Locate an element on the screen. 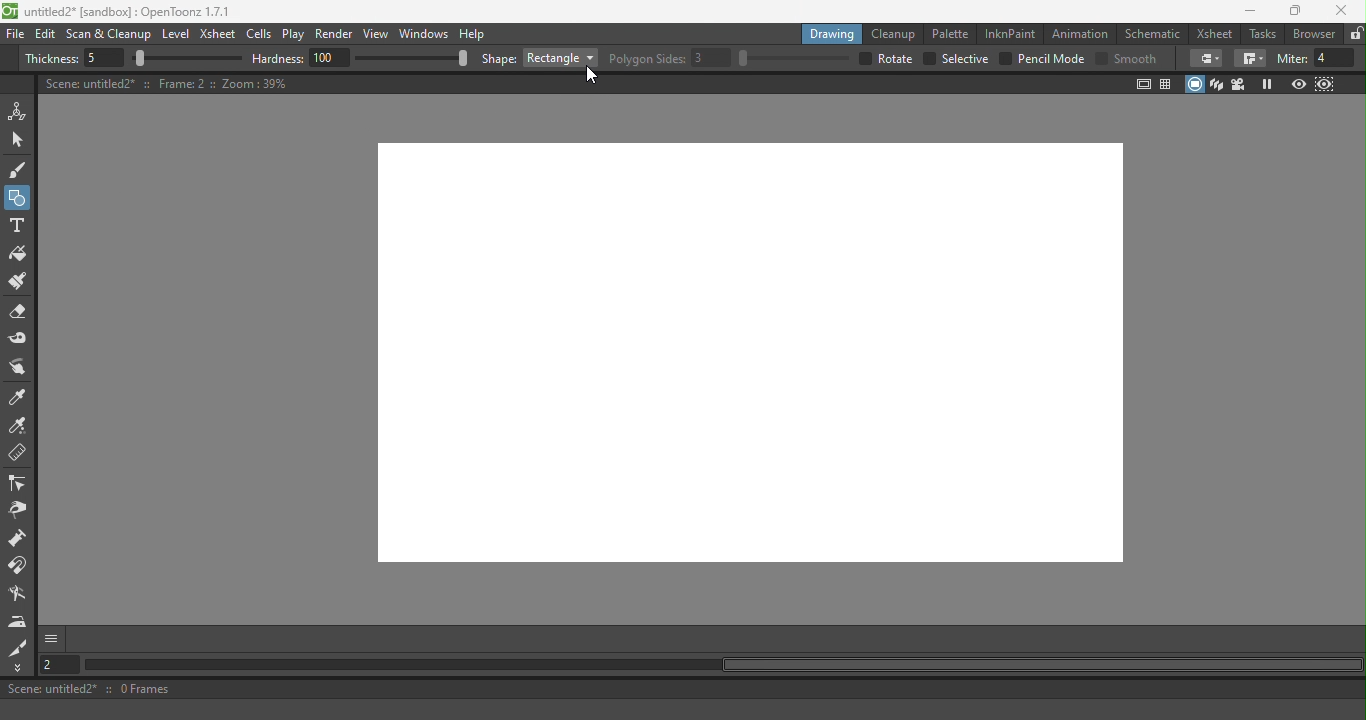 The image size is (1366, 720). Windows is located at coordinates (422, 34).